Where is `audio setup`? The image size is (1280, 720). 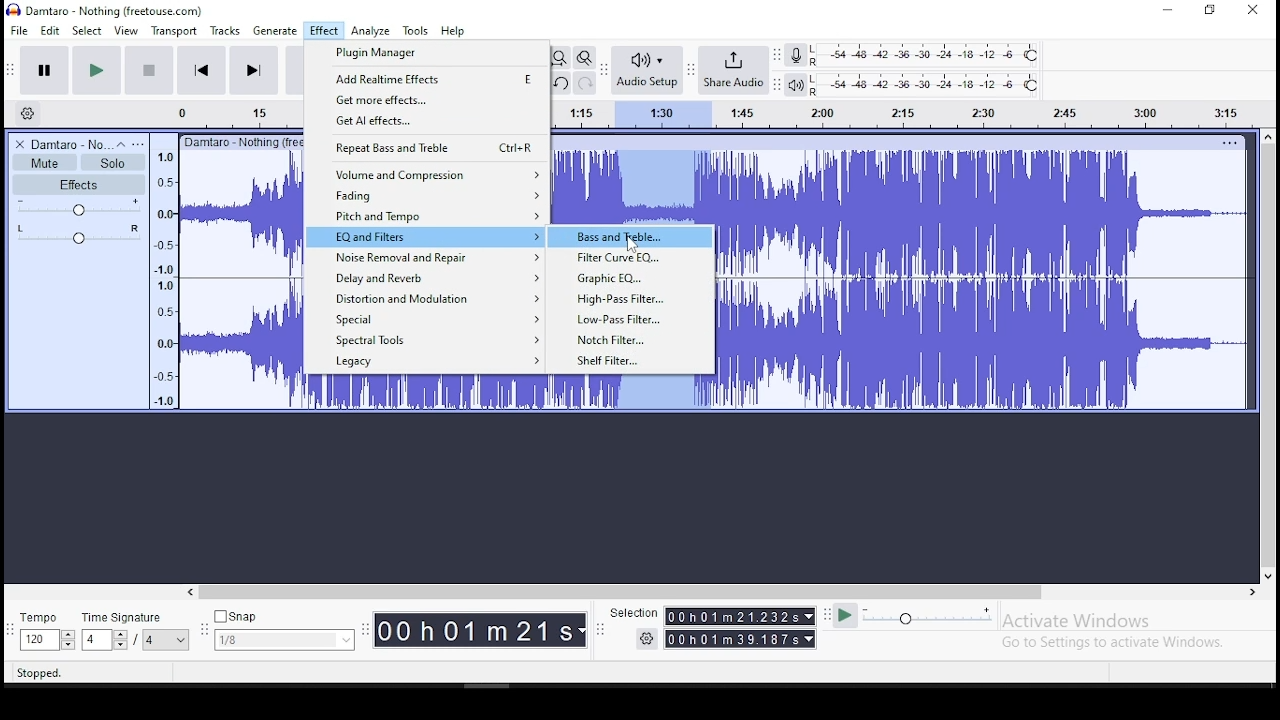
audio setup is located at coordinates (646, 68).